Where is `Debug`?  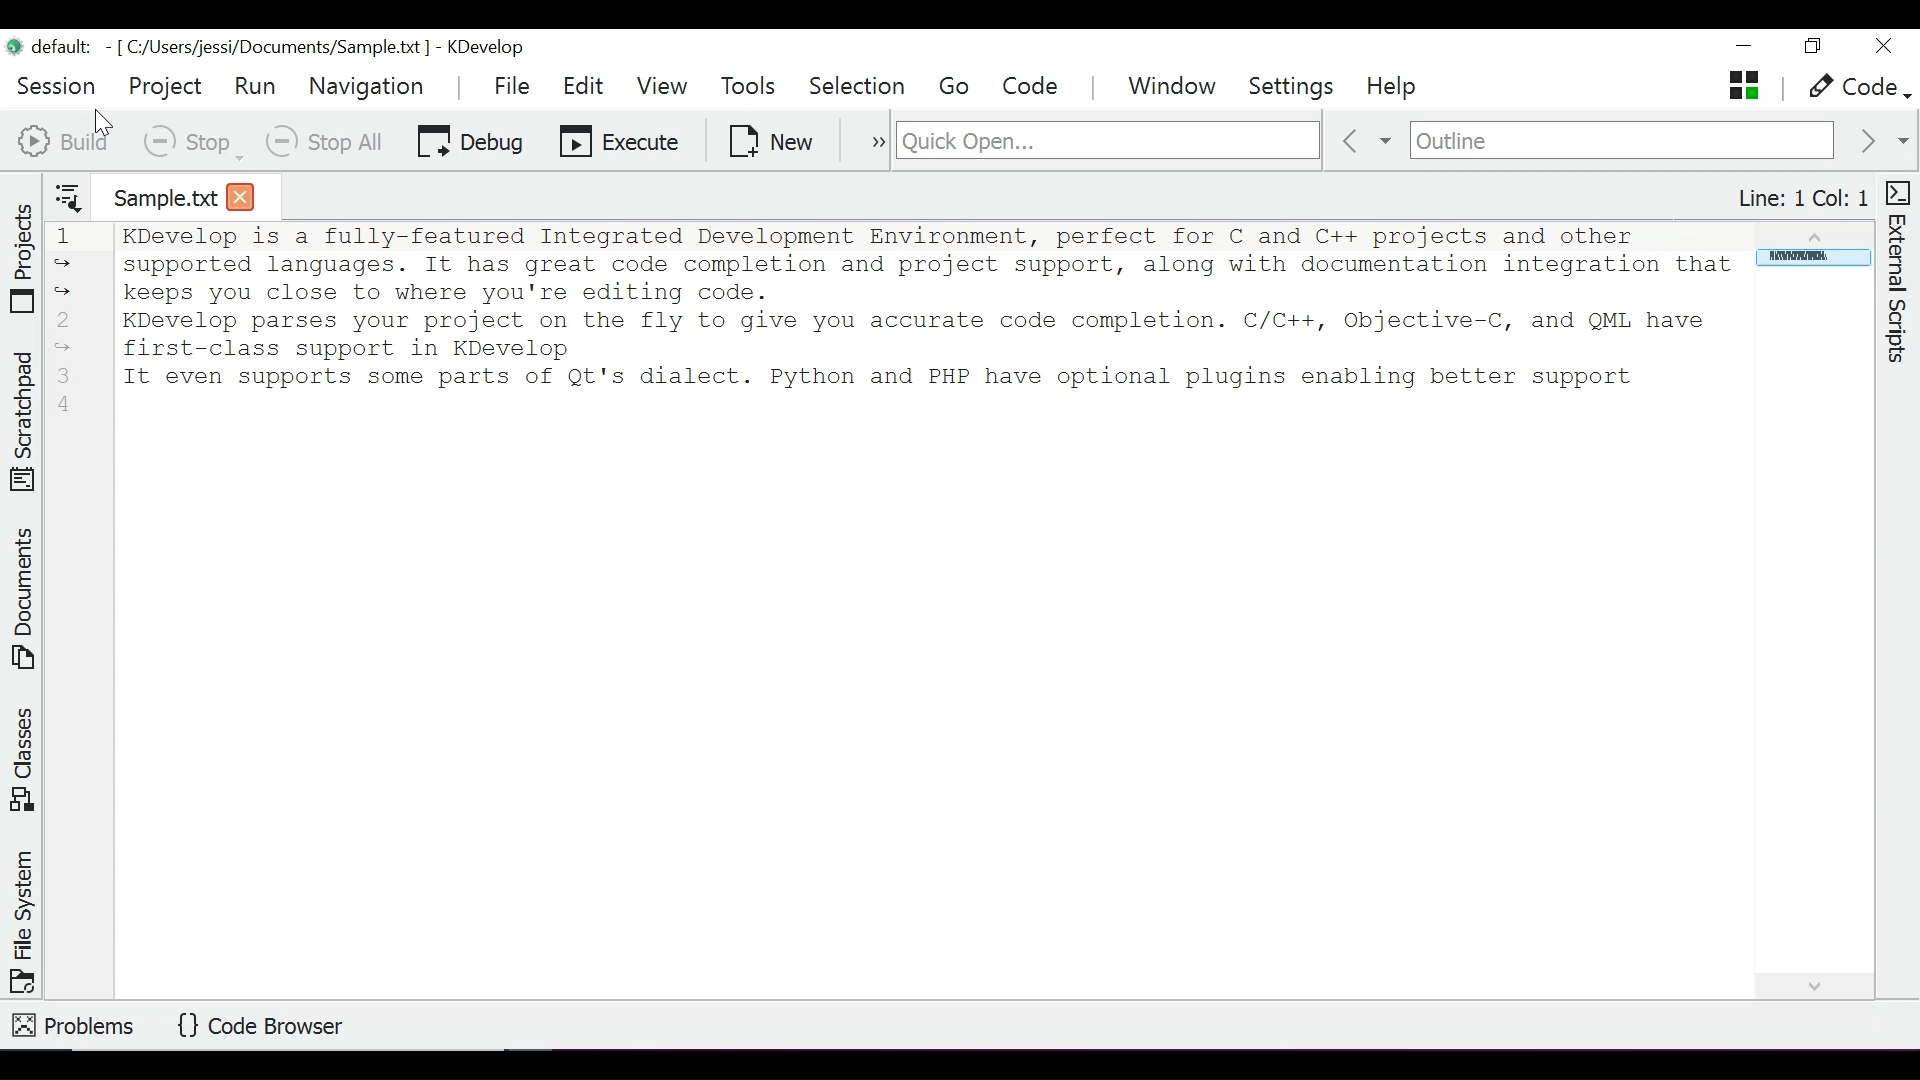 Debug is located at coordinates (471, 140).